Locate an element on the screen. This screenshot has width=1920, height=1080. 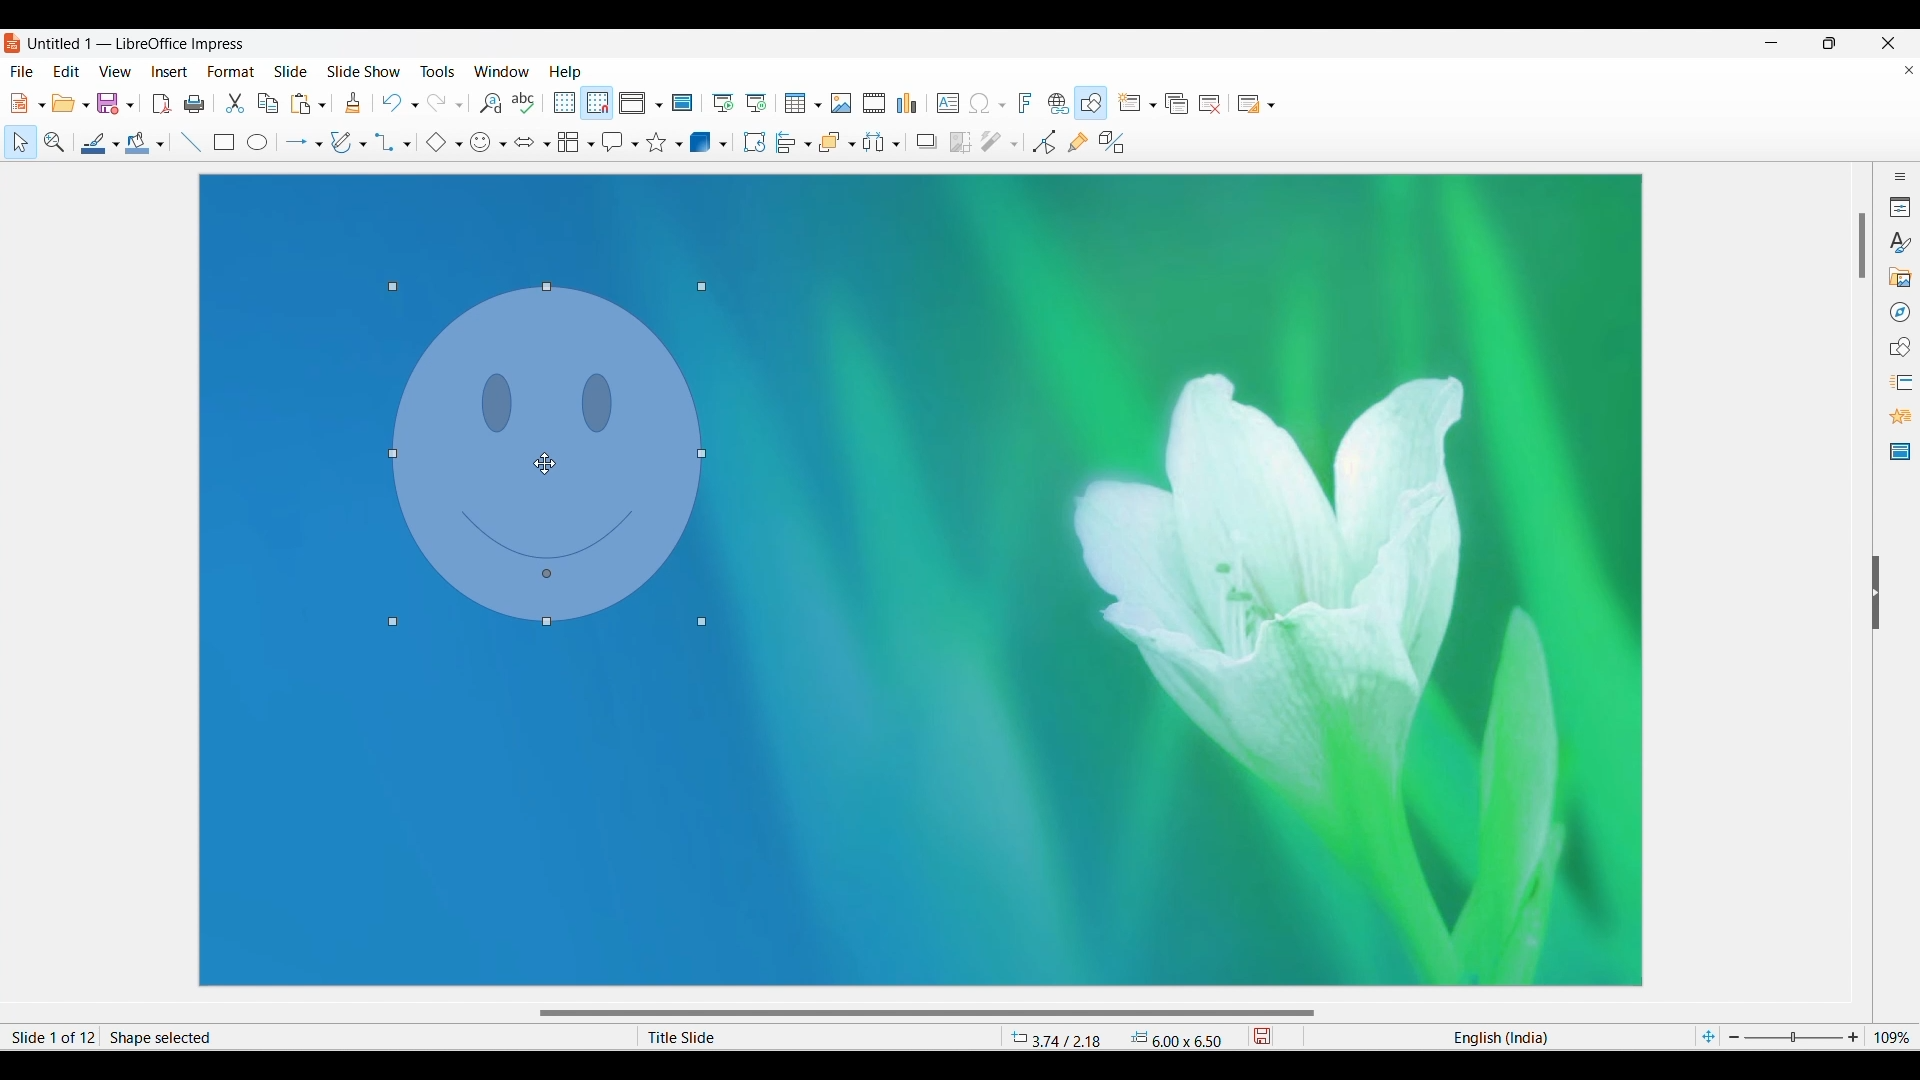
Open options is located at coordinates (87, 105).